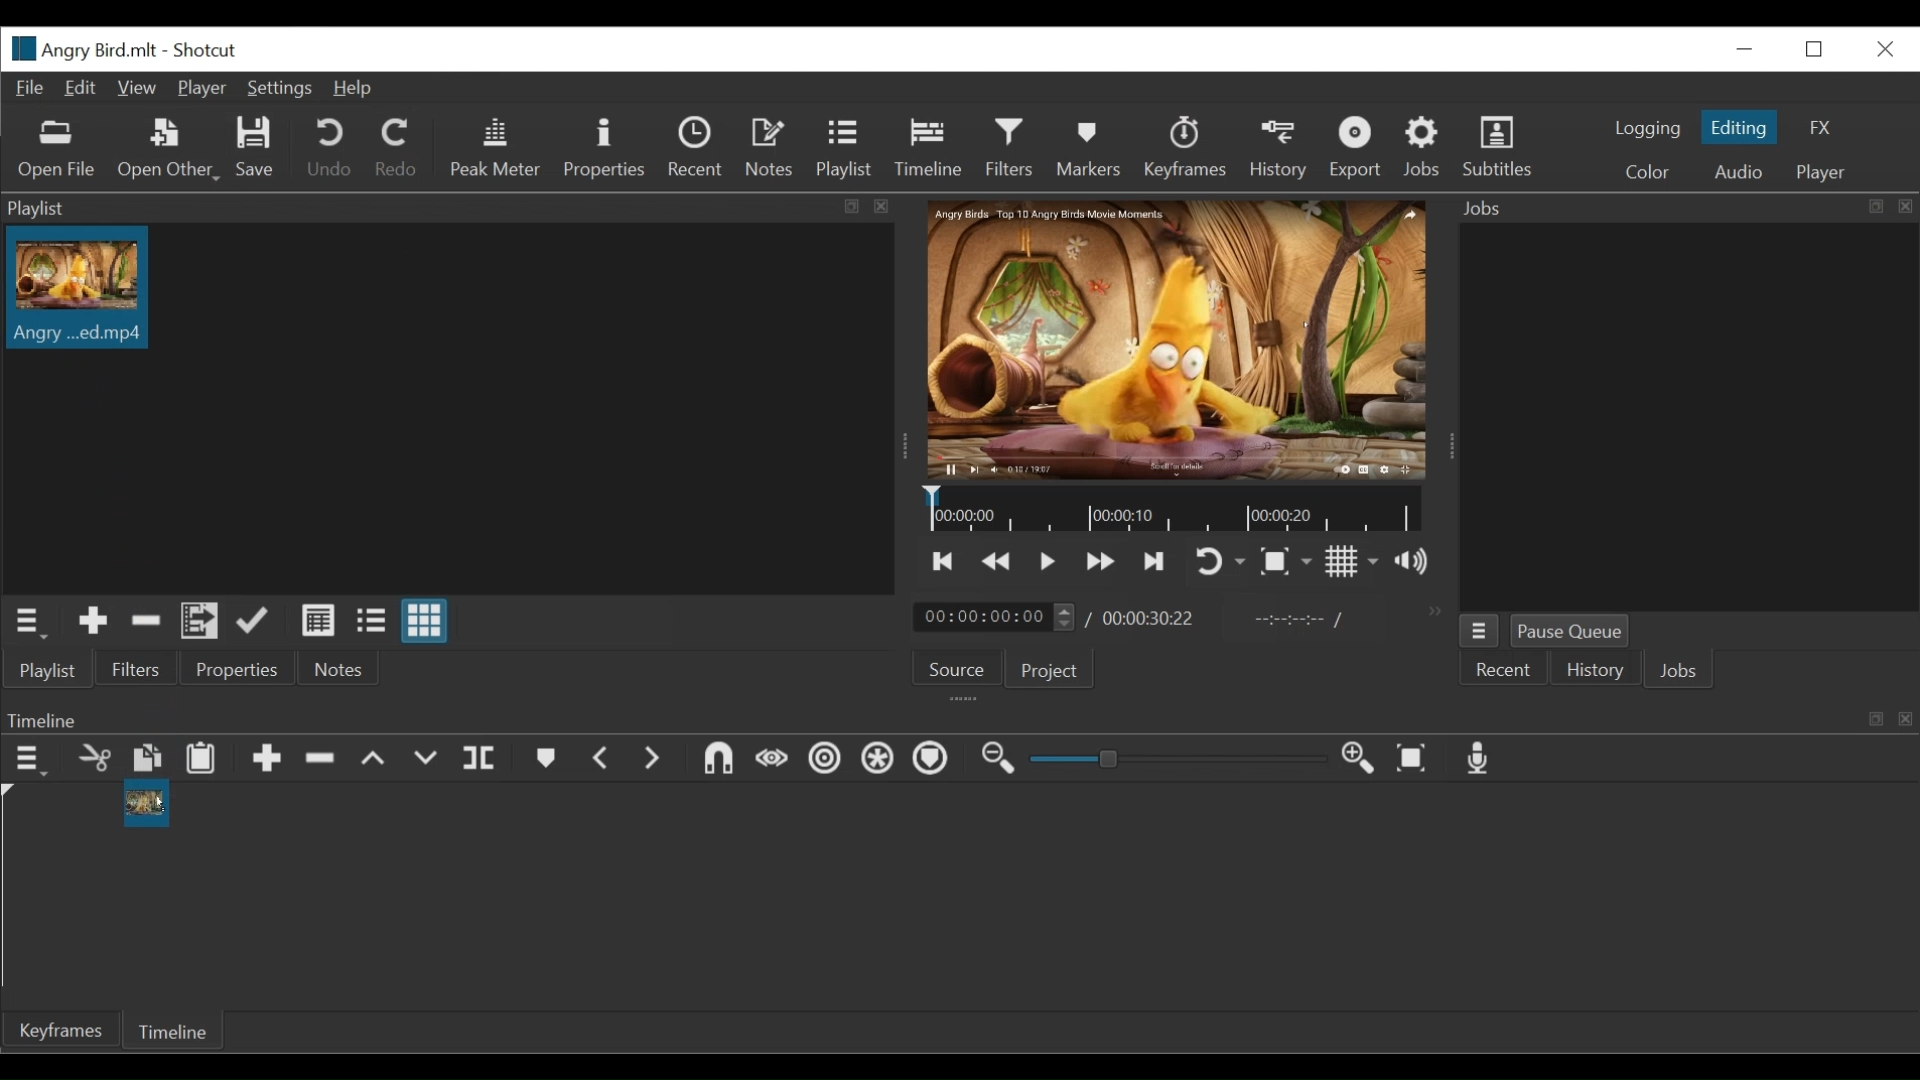 This screenshot has width=1920, height=1080. Describe the element at coordinates (1279, 149) in the screenshot. I see `History` at that location.